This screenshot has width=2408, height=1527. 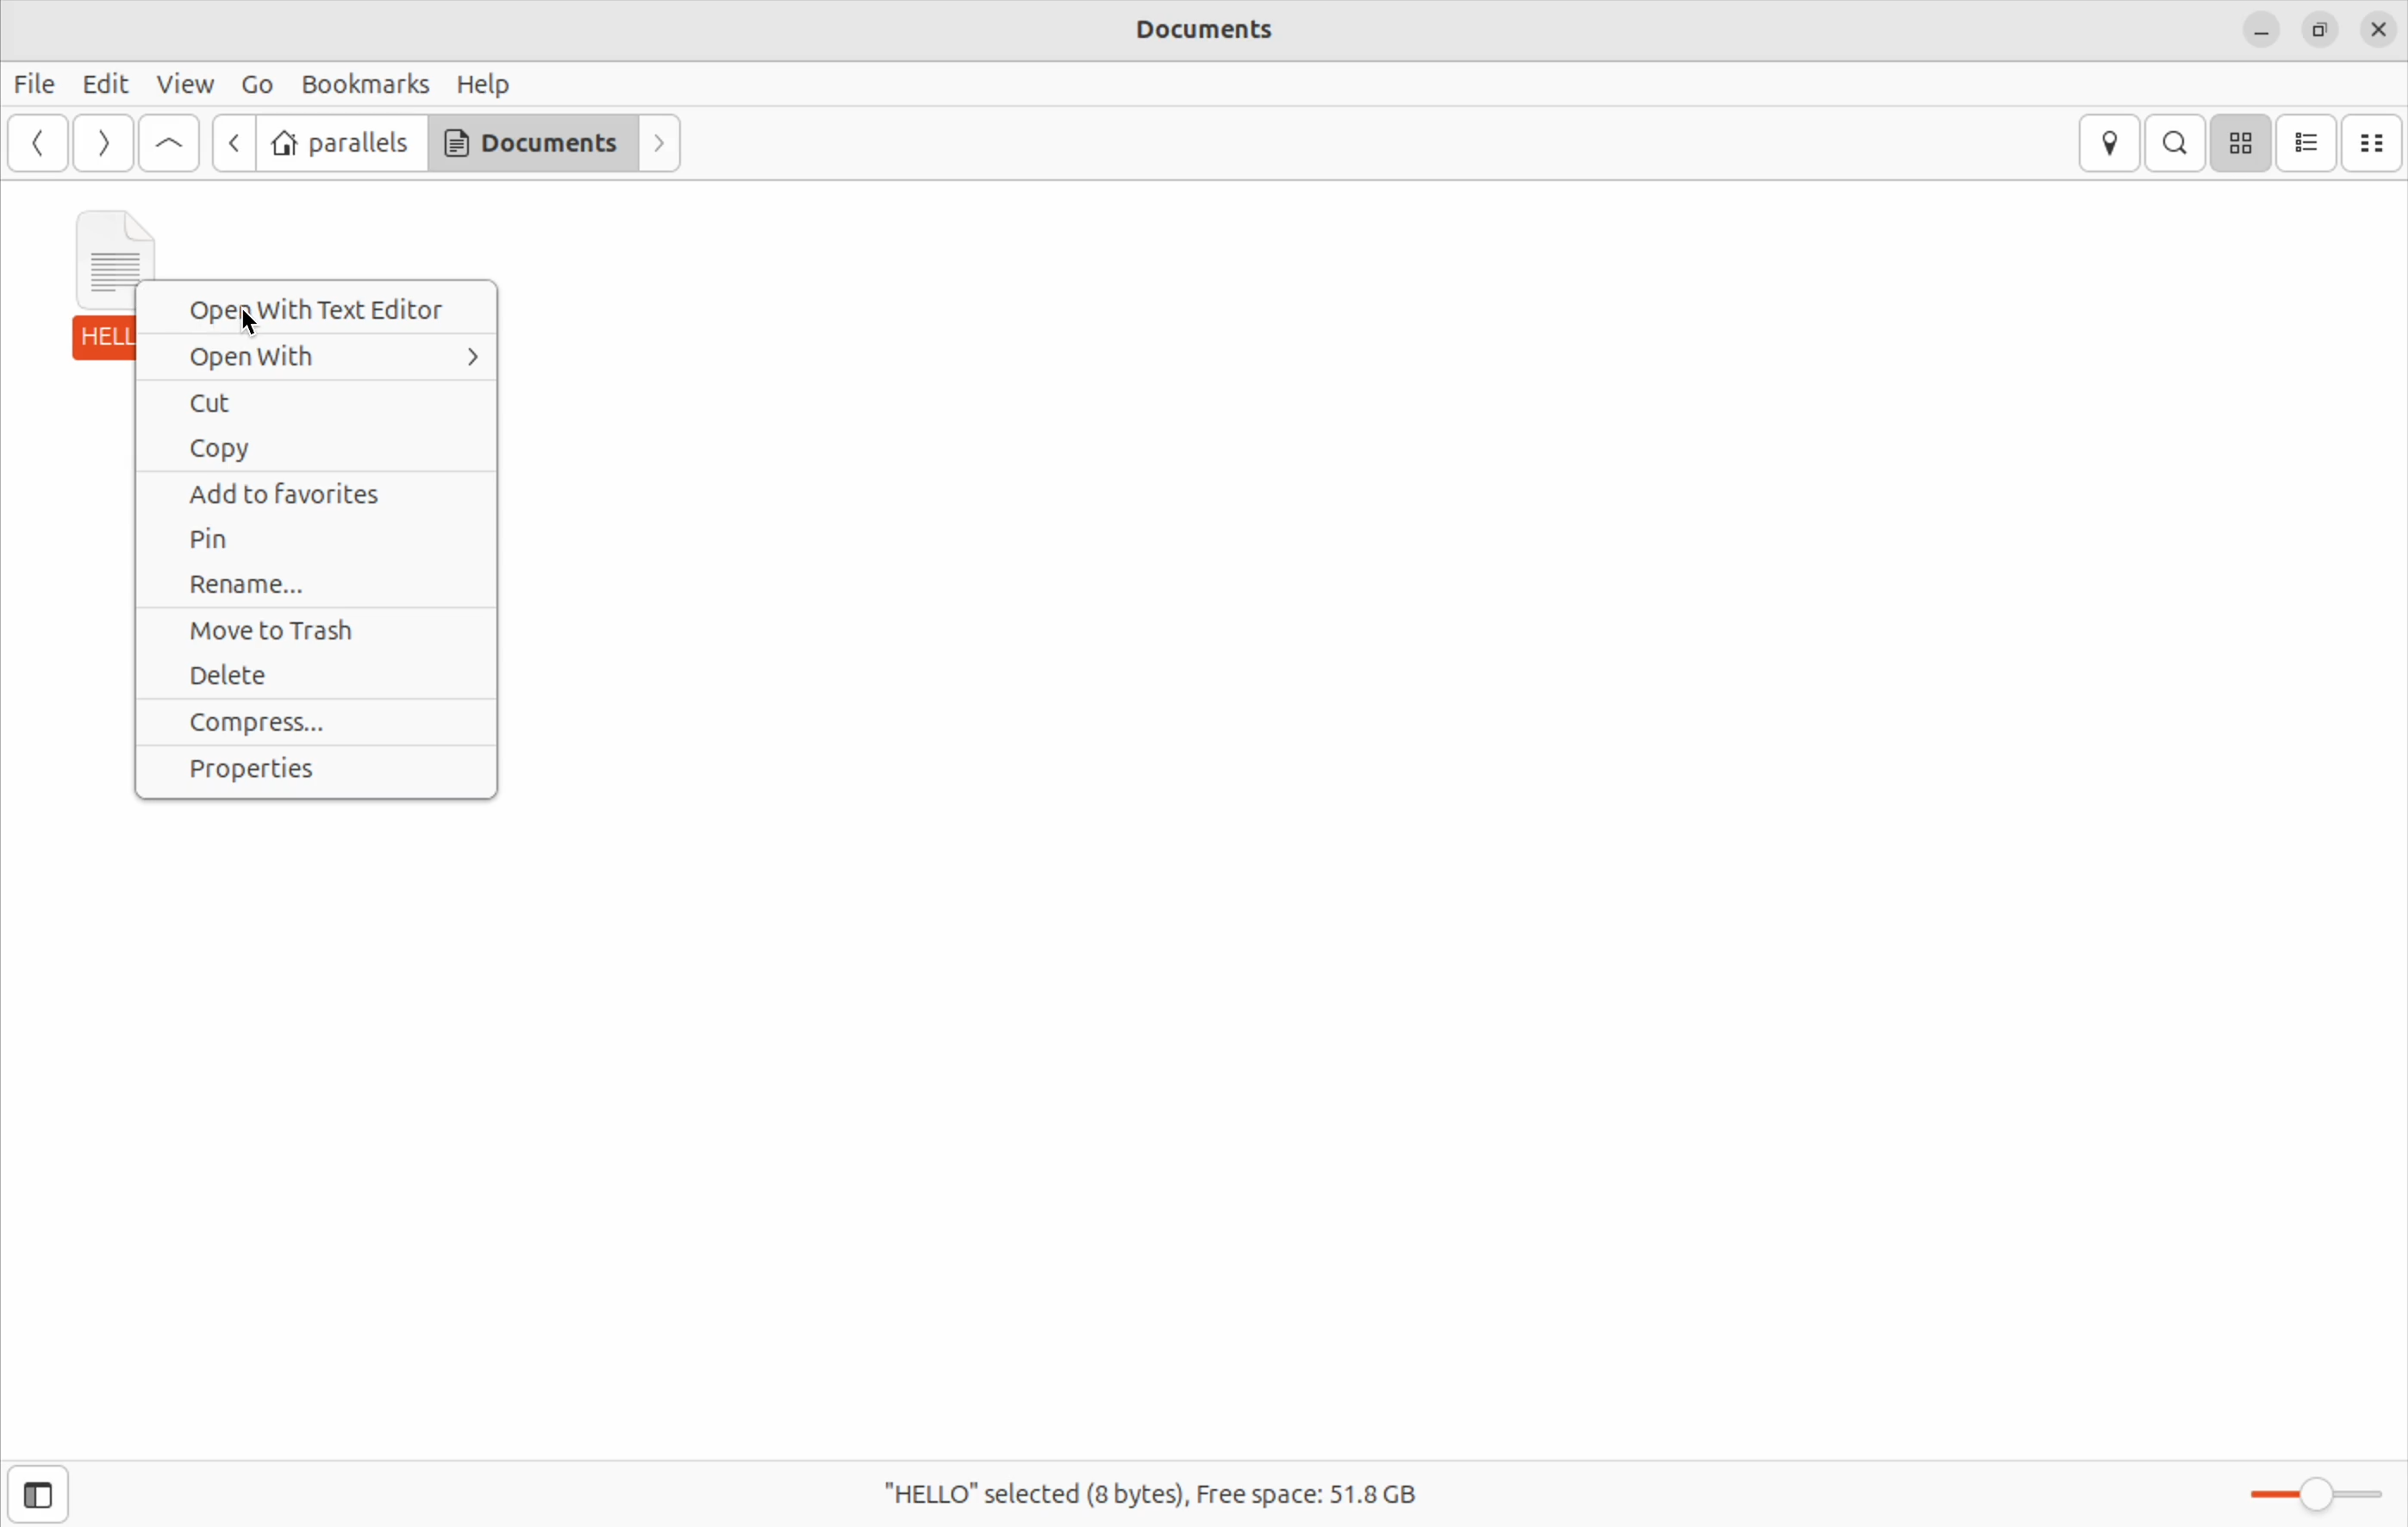 What do you see at coordinates (323, 538) in the screenshot?
I see `Pin ` at bounding box center [323, 538].